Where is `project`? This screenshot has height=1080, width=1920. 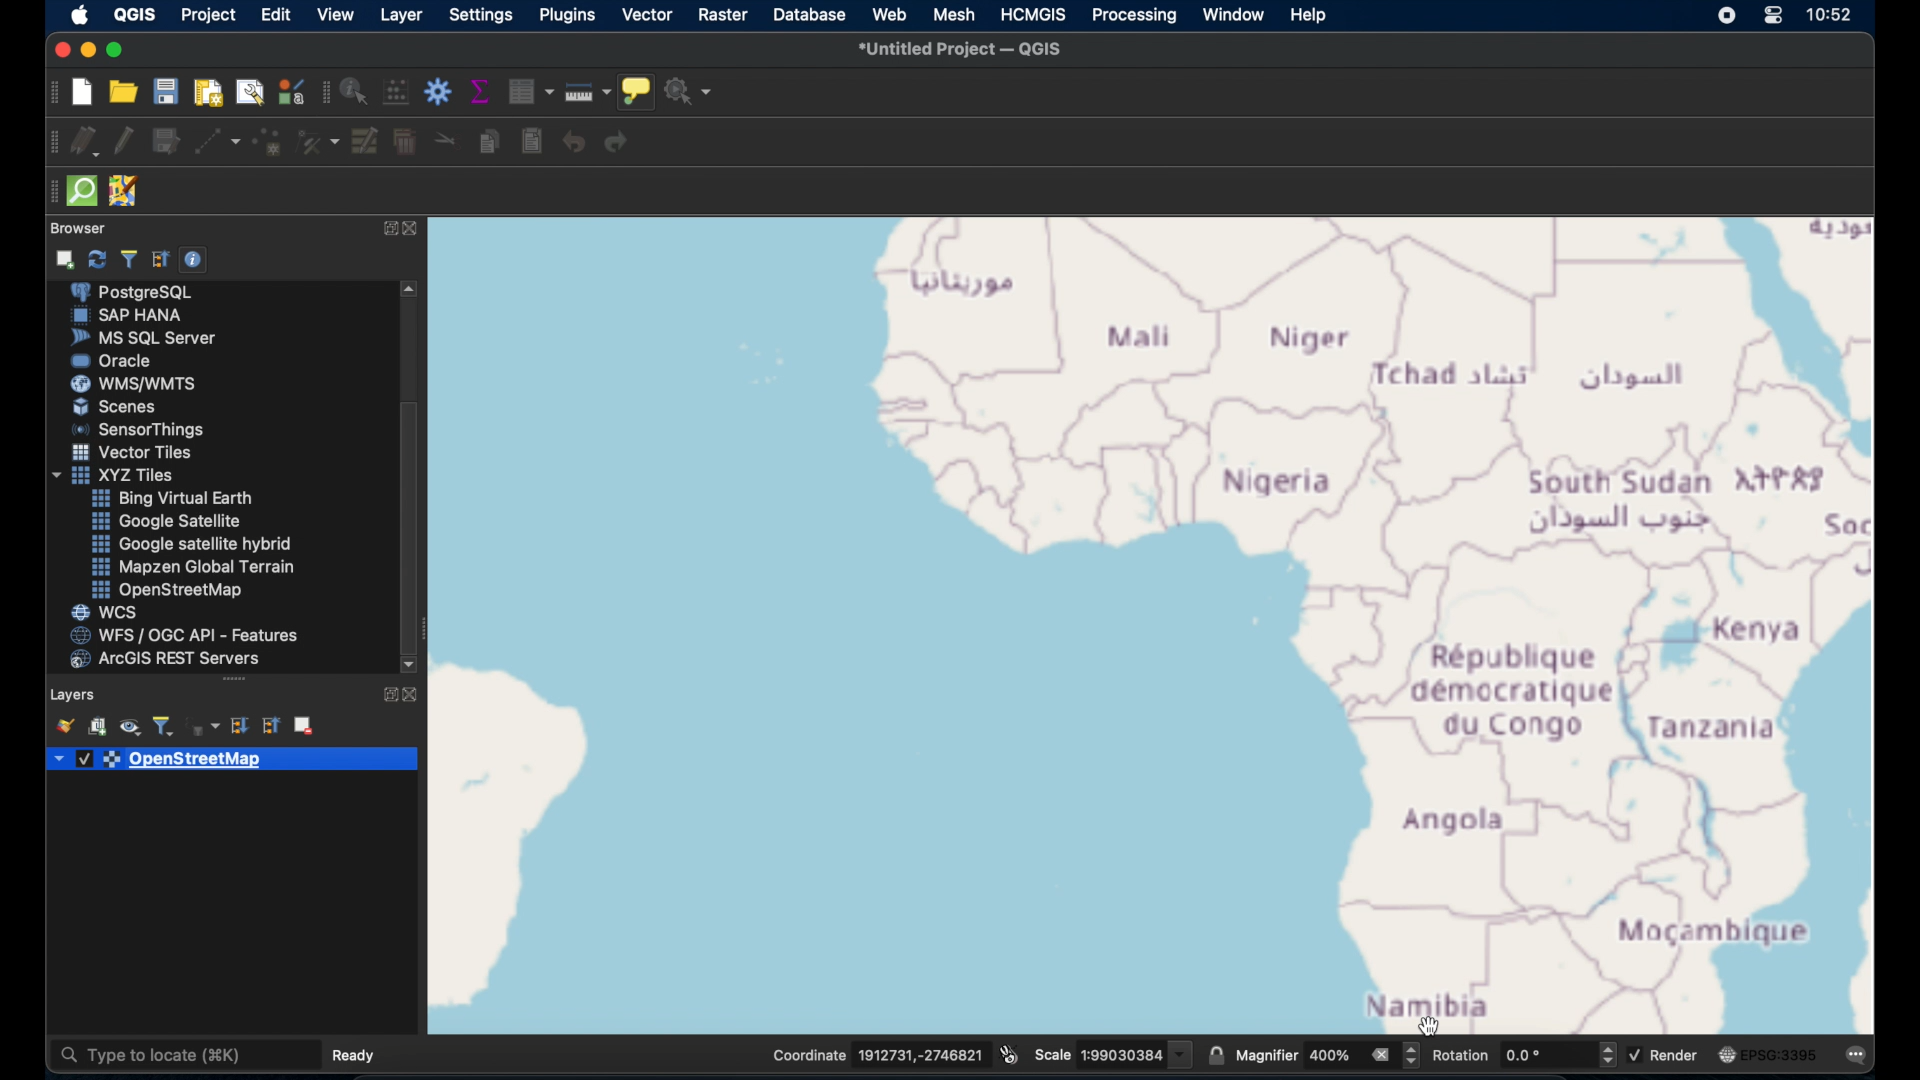
project is located at coordinates (206, 15).